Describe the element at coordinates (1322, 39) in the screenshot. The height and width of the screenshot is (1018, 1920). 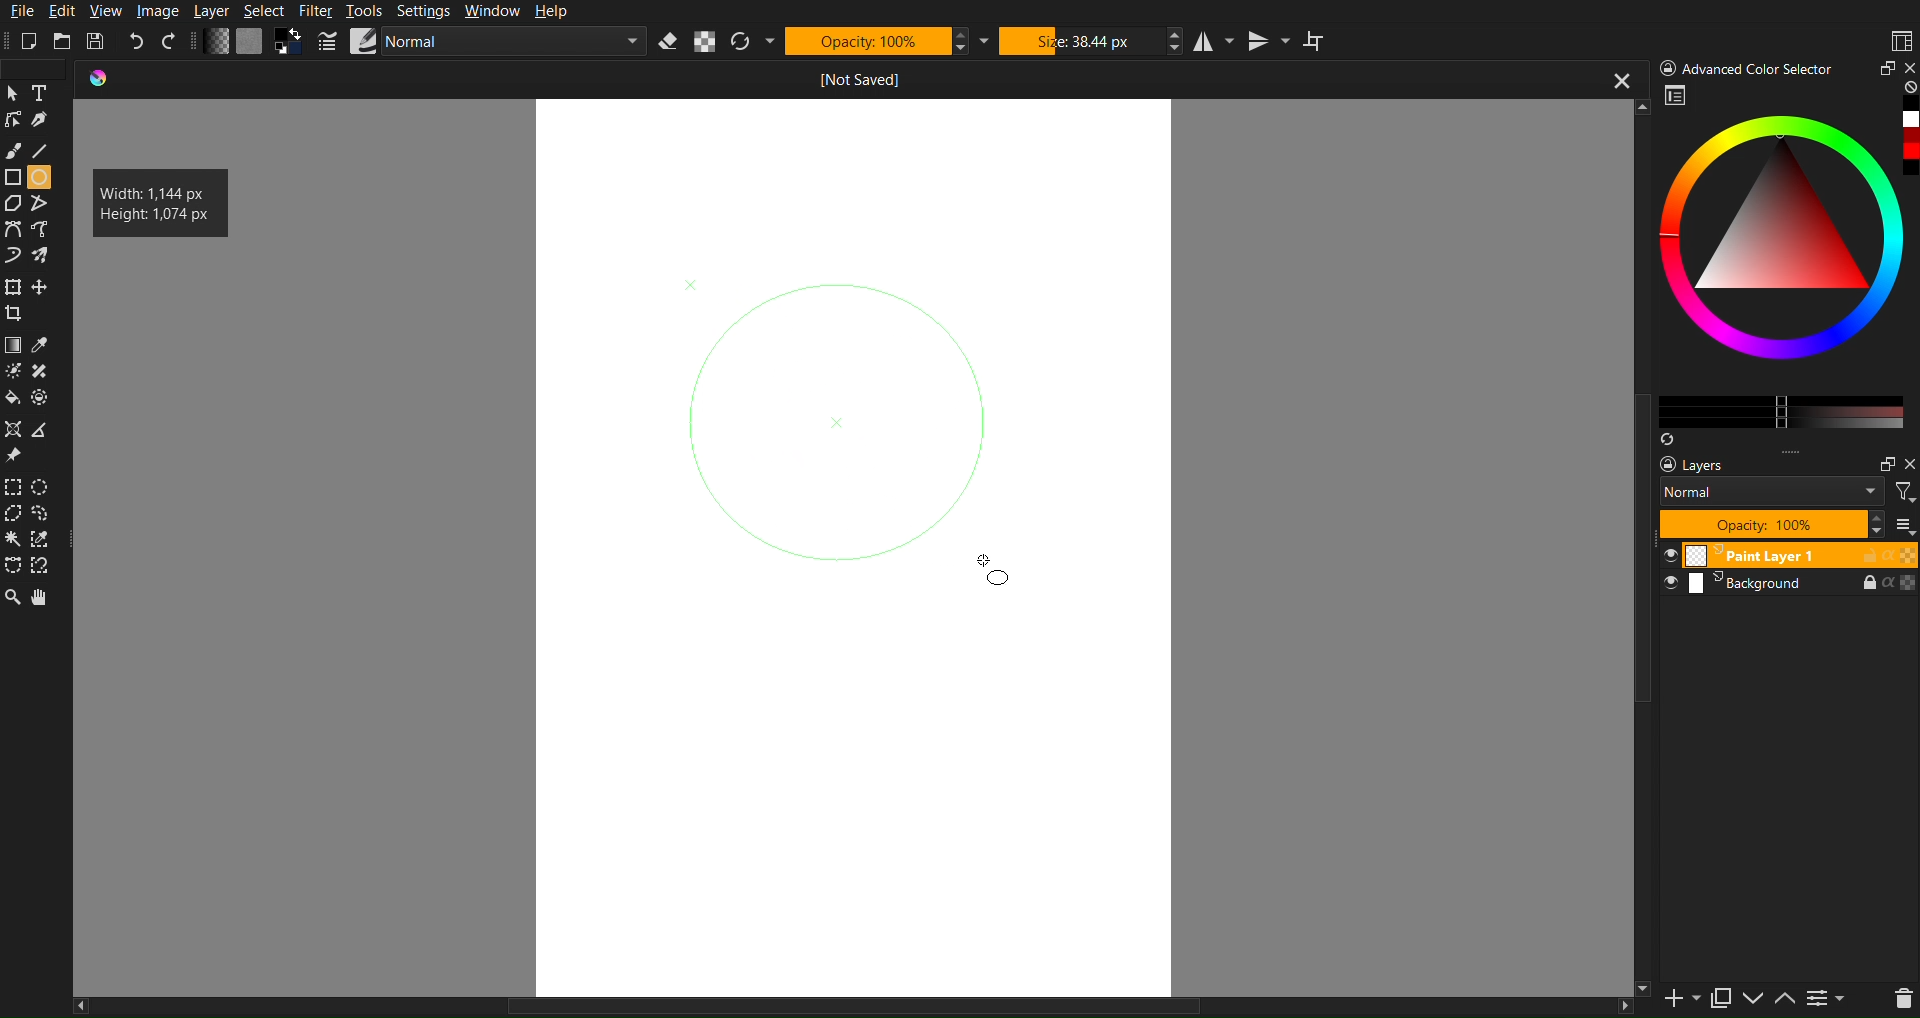
I see `Wraparound` at that location.